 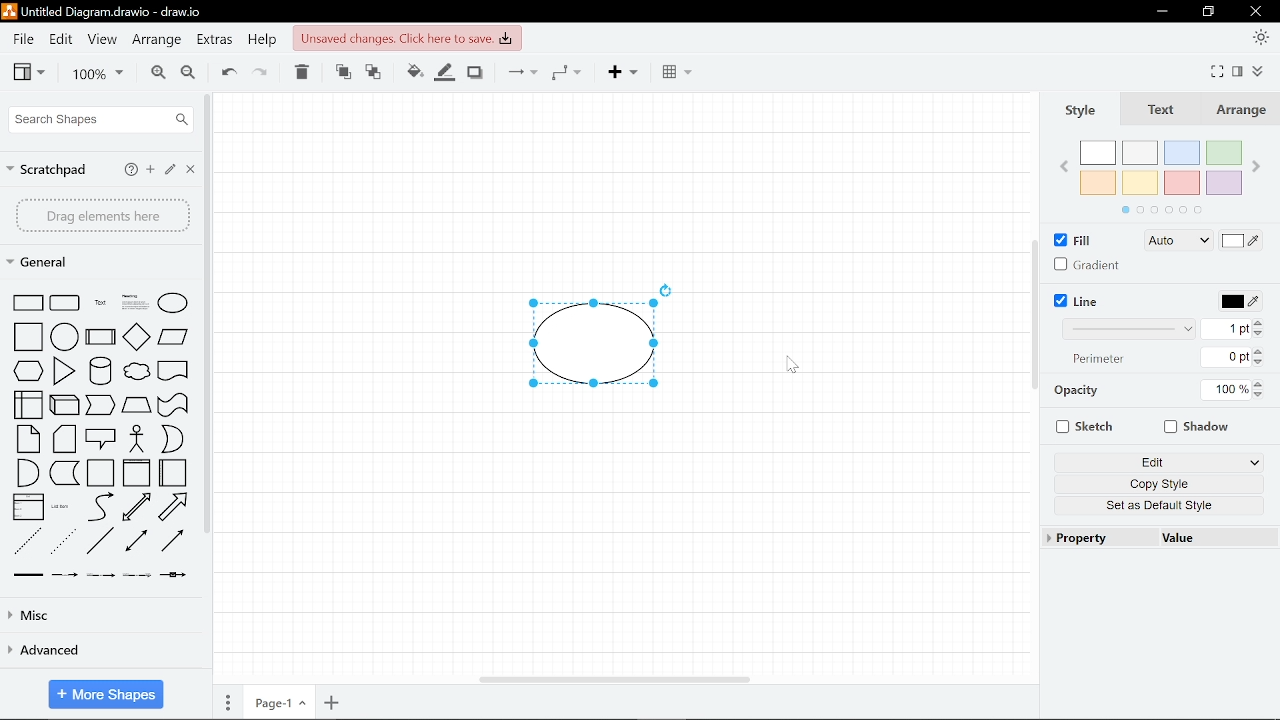 I want to click on vertical scrollbar, so click(x=1035, y=315).